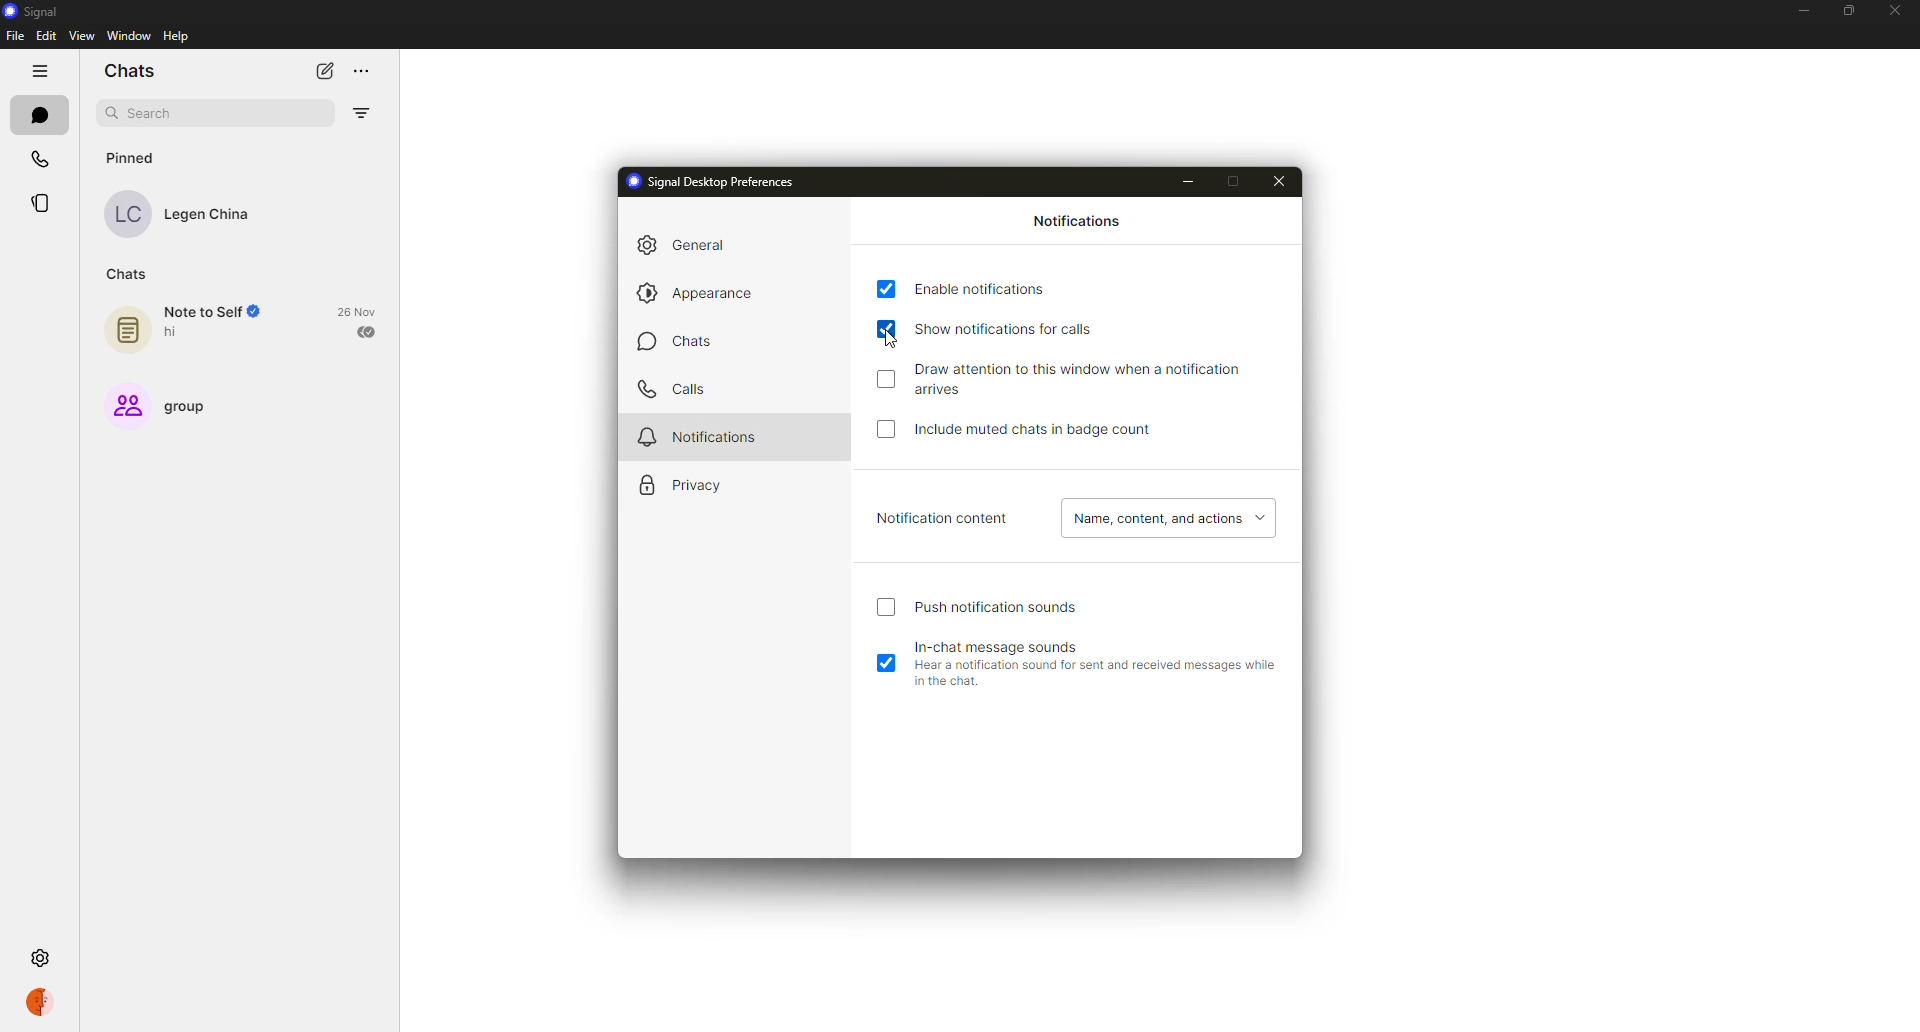 This screenshot has height=1032, width=1920. I want to click on in-chat message sounds, so click(1096, 662).